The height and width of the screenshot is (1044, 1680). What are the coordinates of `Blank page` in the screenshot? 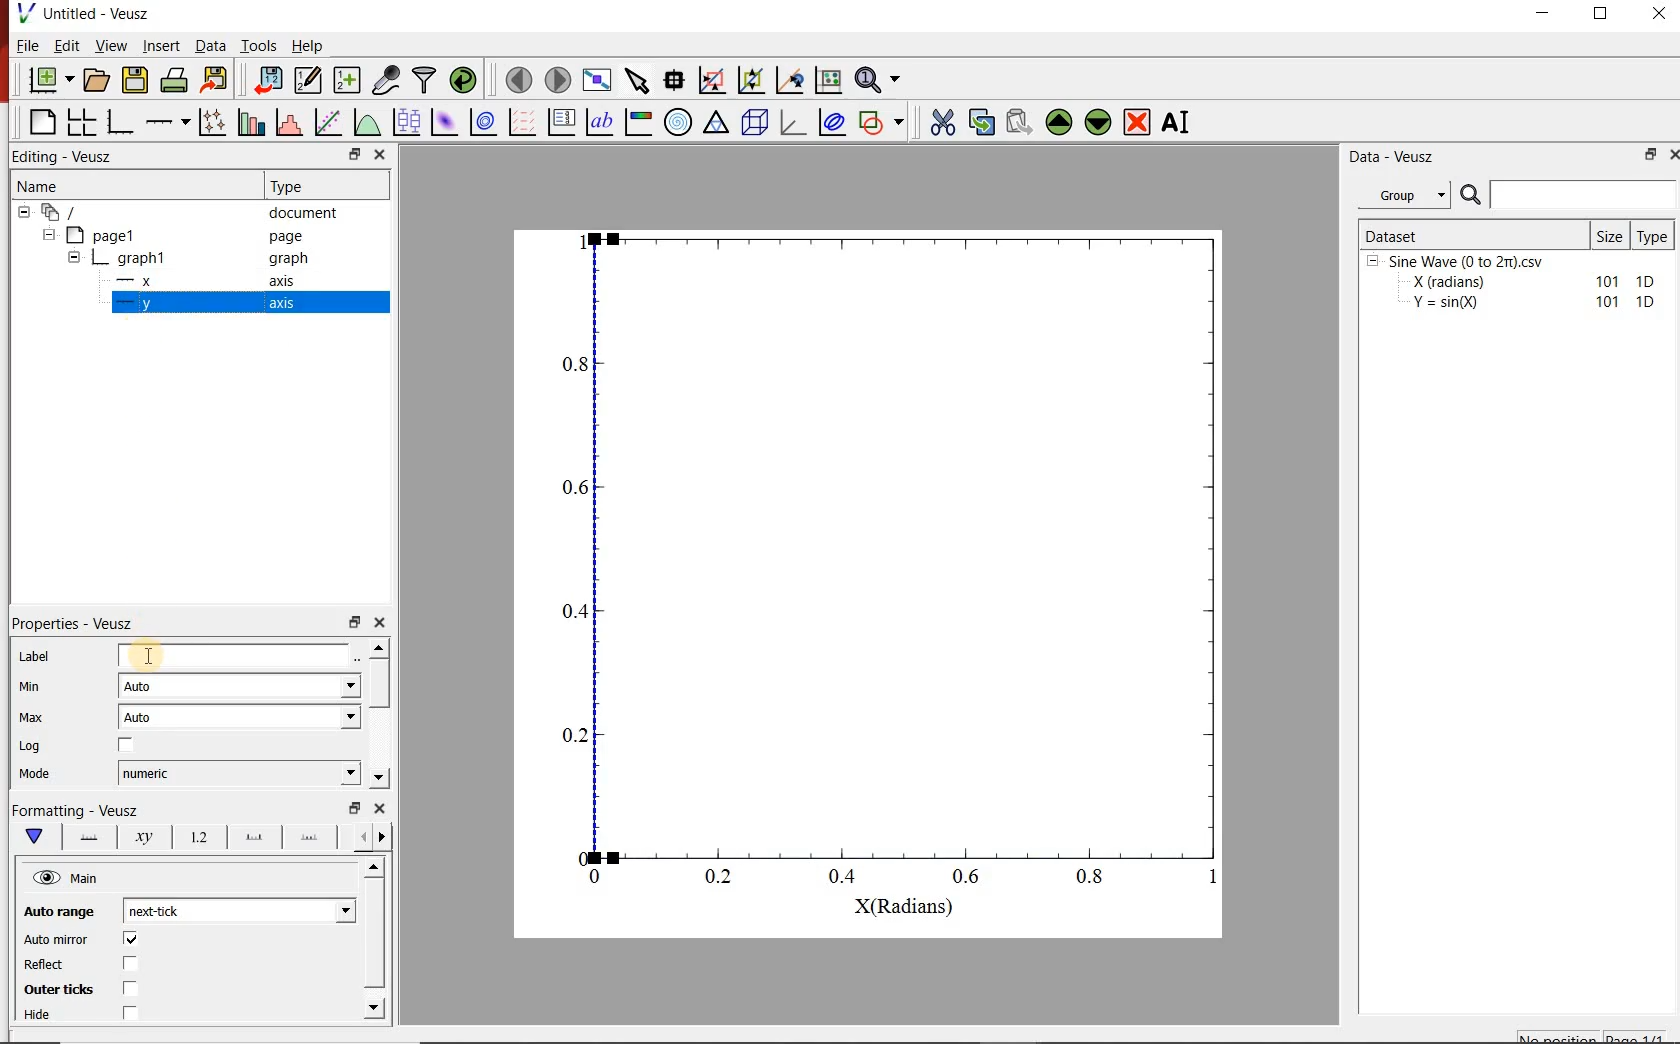 It's located at (42, 122).